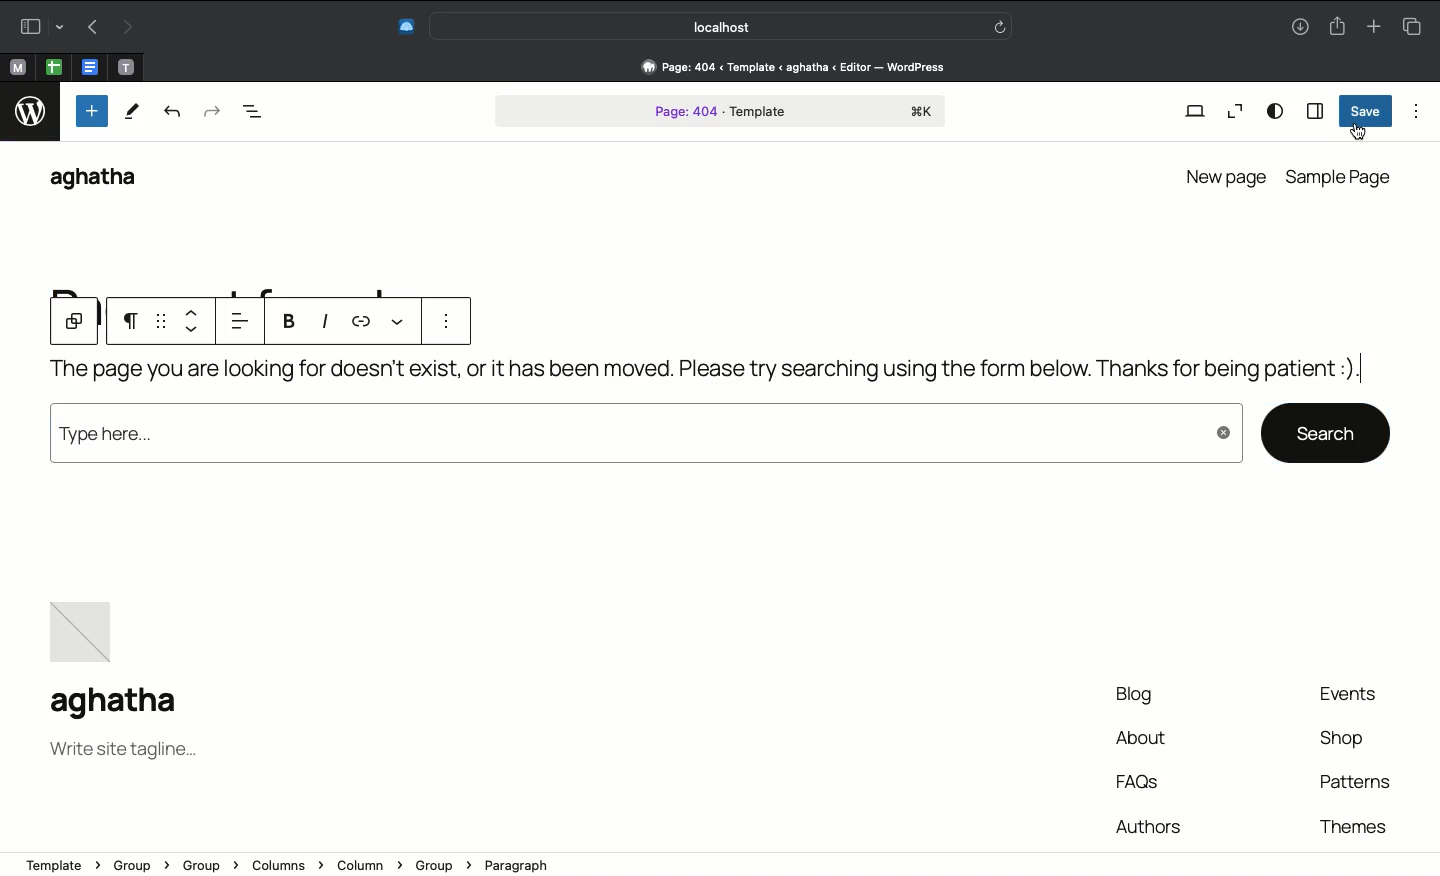 This screenshot has width=1440, height=876. Describe the element at coordinates (783, 67) in the screenshot. I see `Address` at that location.